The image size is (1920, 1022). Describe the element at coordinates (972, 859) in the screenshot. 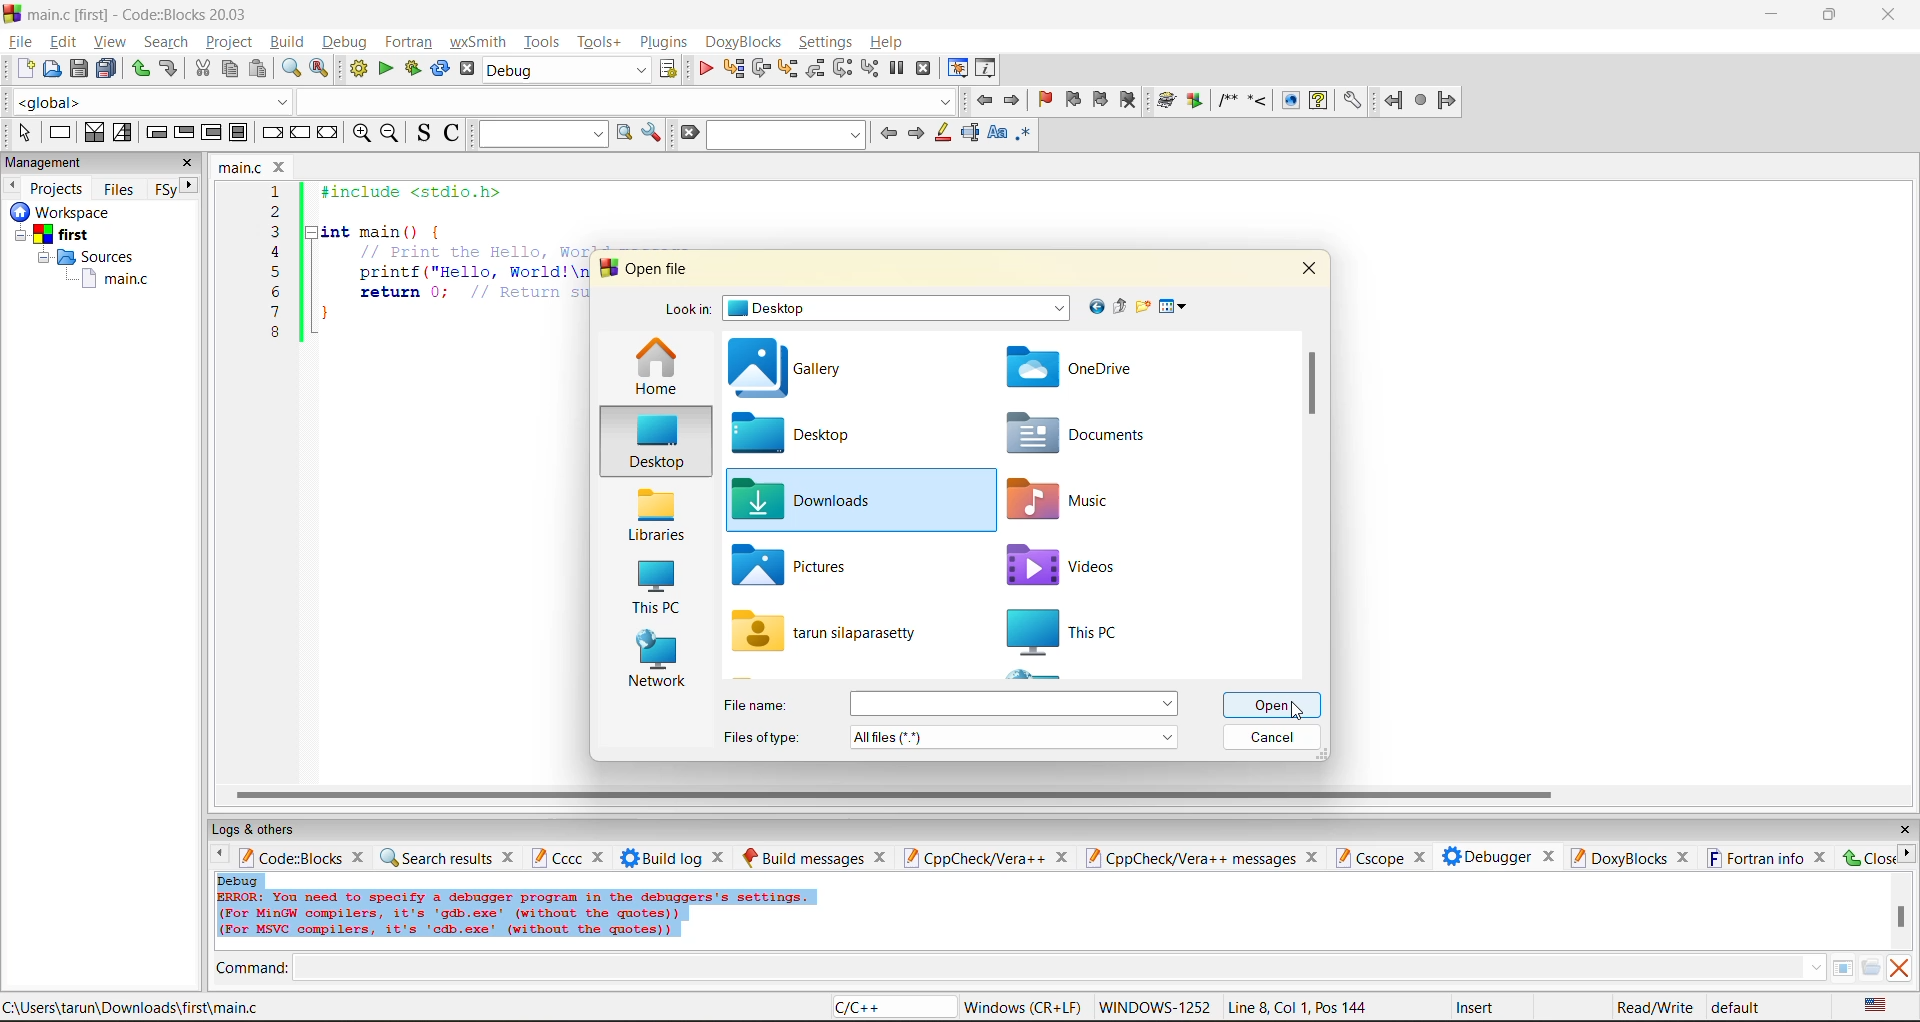

I see `cppcheck/vera++` at that location.